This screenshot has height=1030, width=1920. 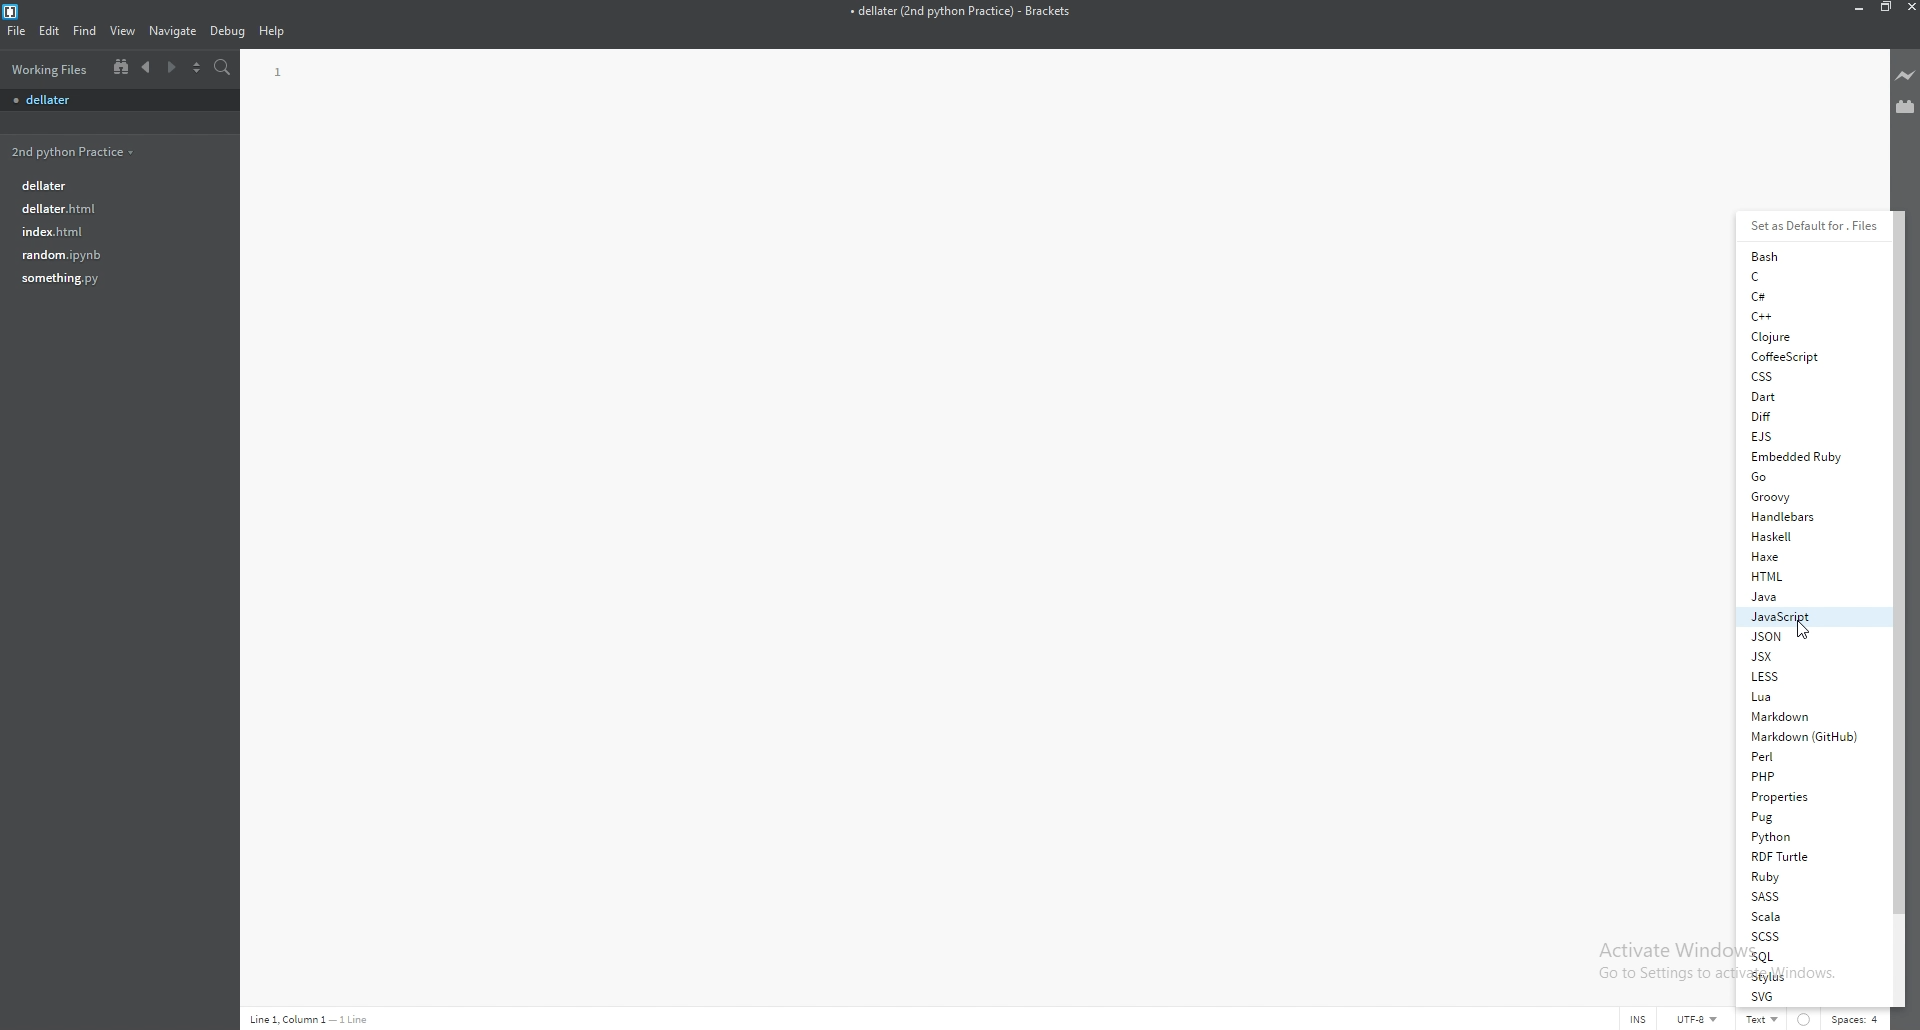 What do you see at coordinates (1805, 857) in the screenshot?
I see `rdf turtle` at bounding box center [1805, 857].